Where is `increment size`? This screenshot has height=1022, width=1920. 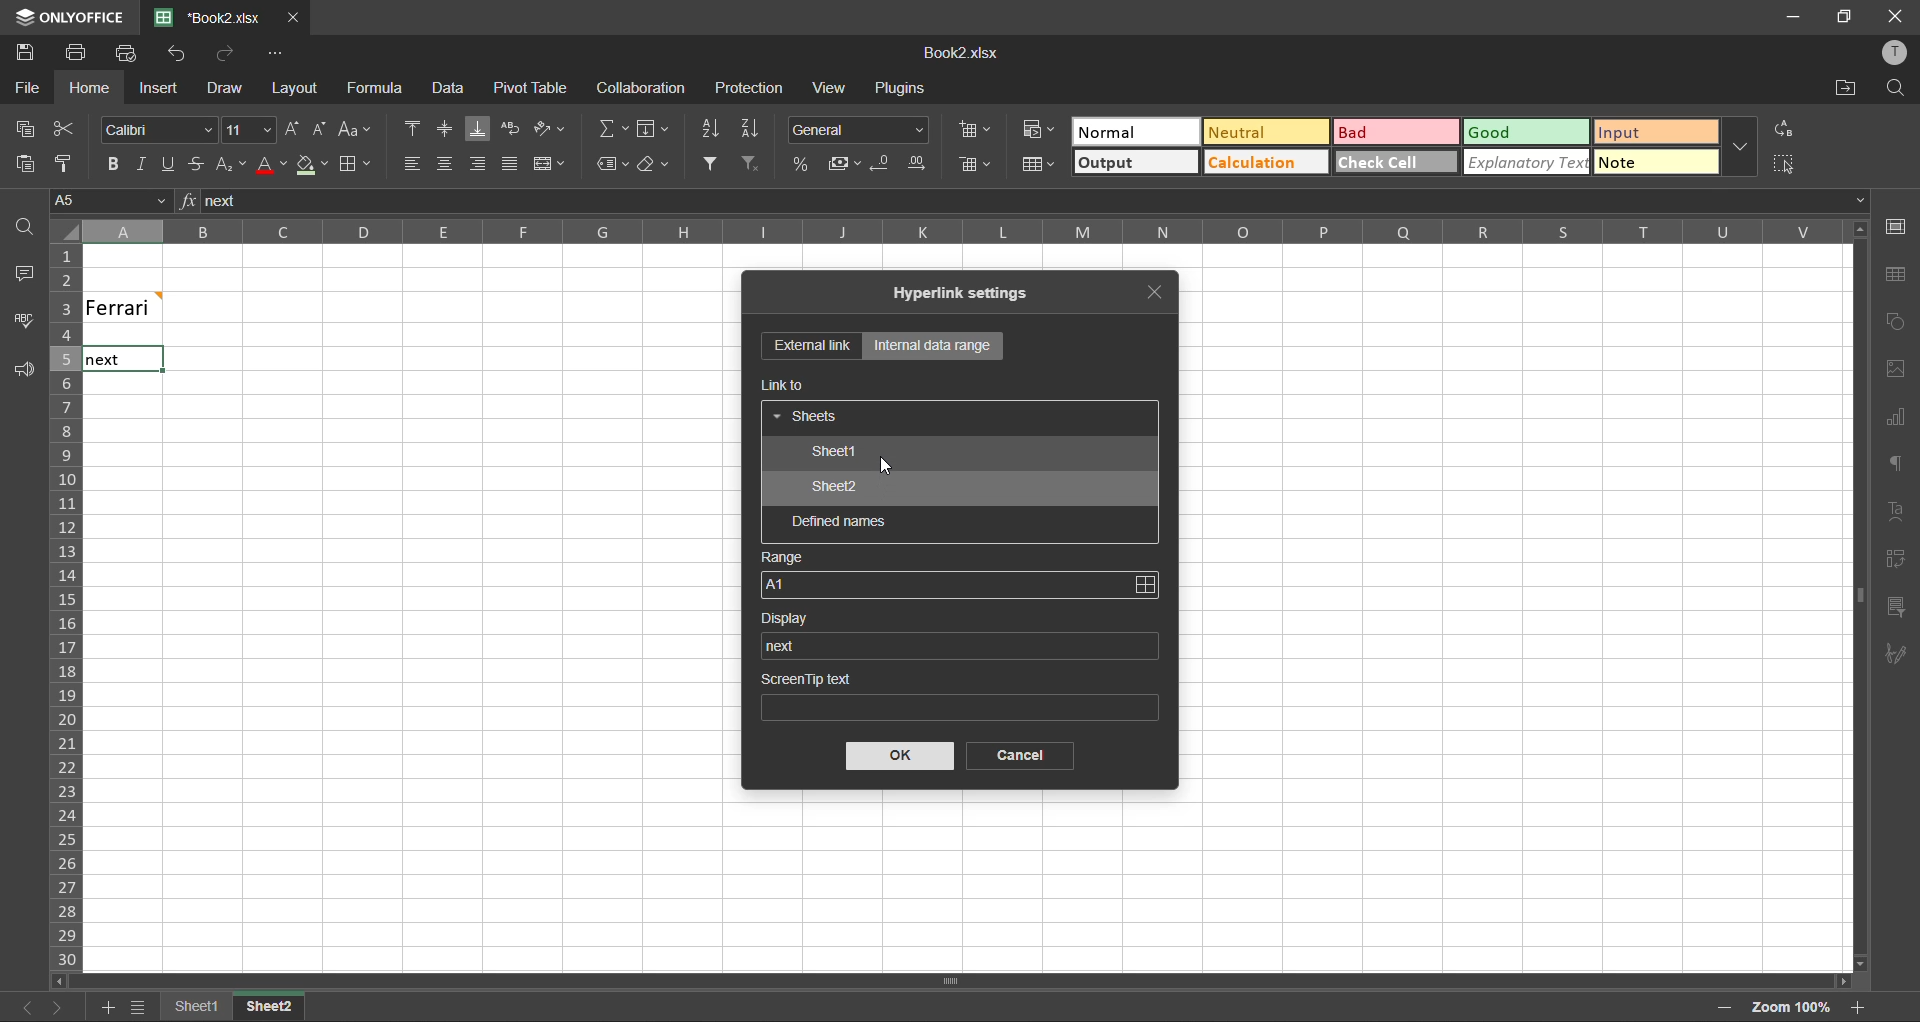 increment size is located at coordinates (291, 130).